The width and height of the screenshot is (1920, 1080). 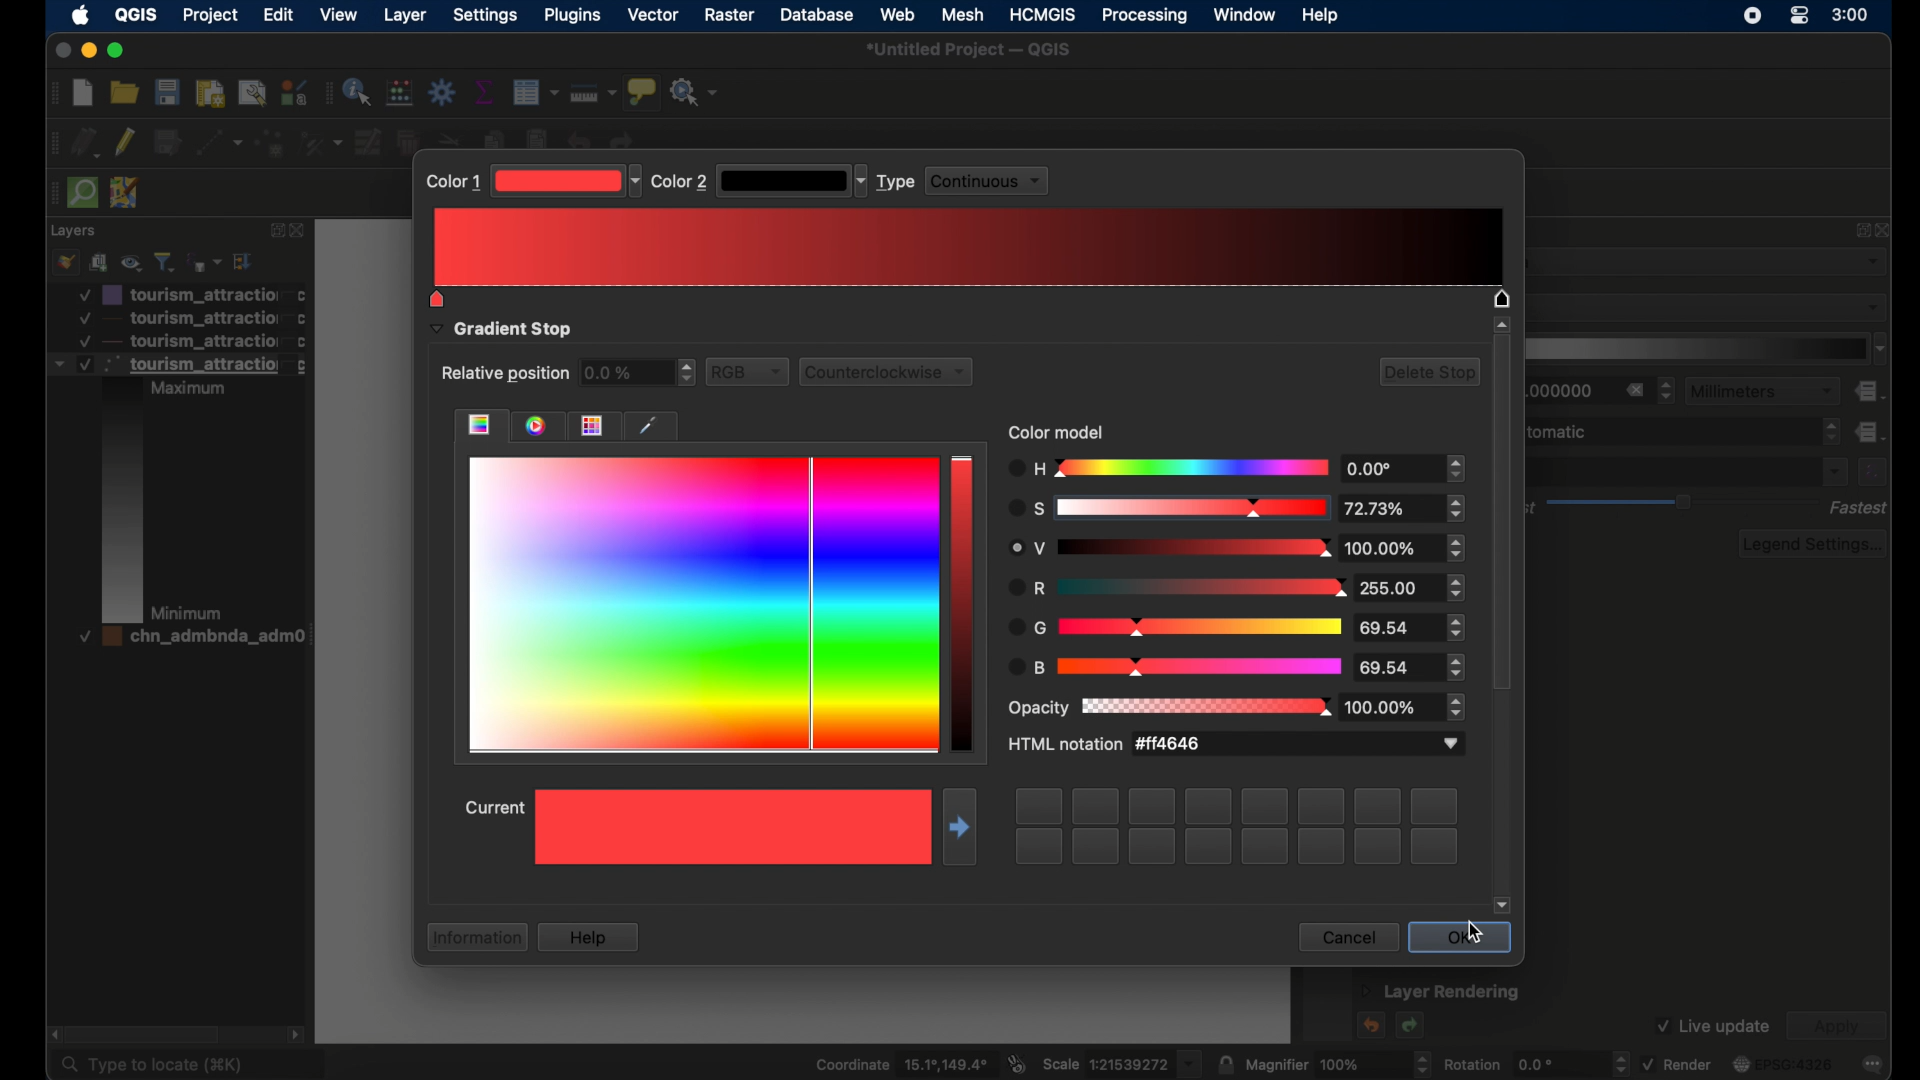 I want to click on vertex tool, so click(x=321, y=142).